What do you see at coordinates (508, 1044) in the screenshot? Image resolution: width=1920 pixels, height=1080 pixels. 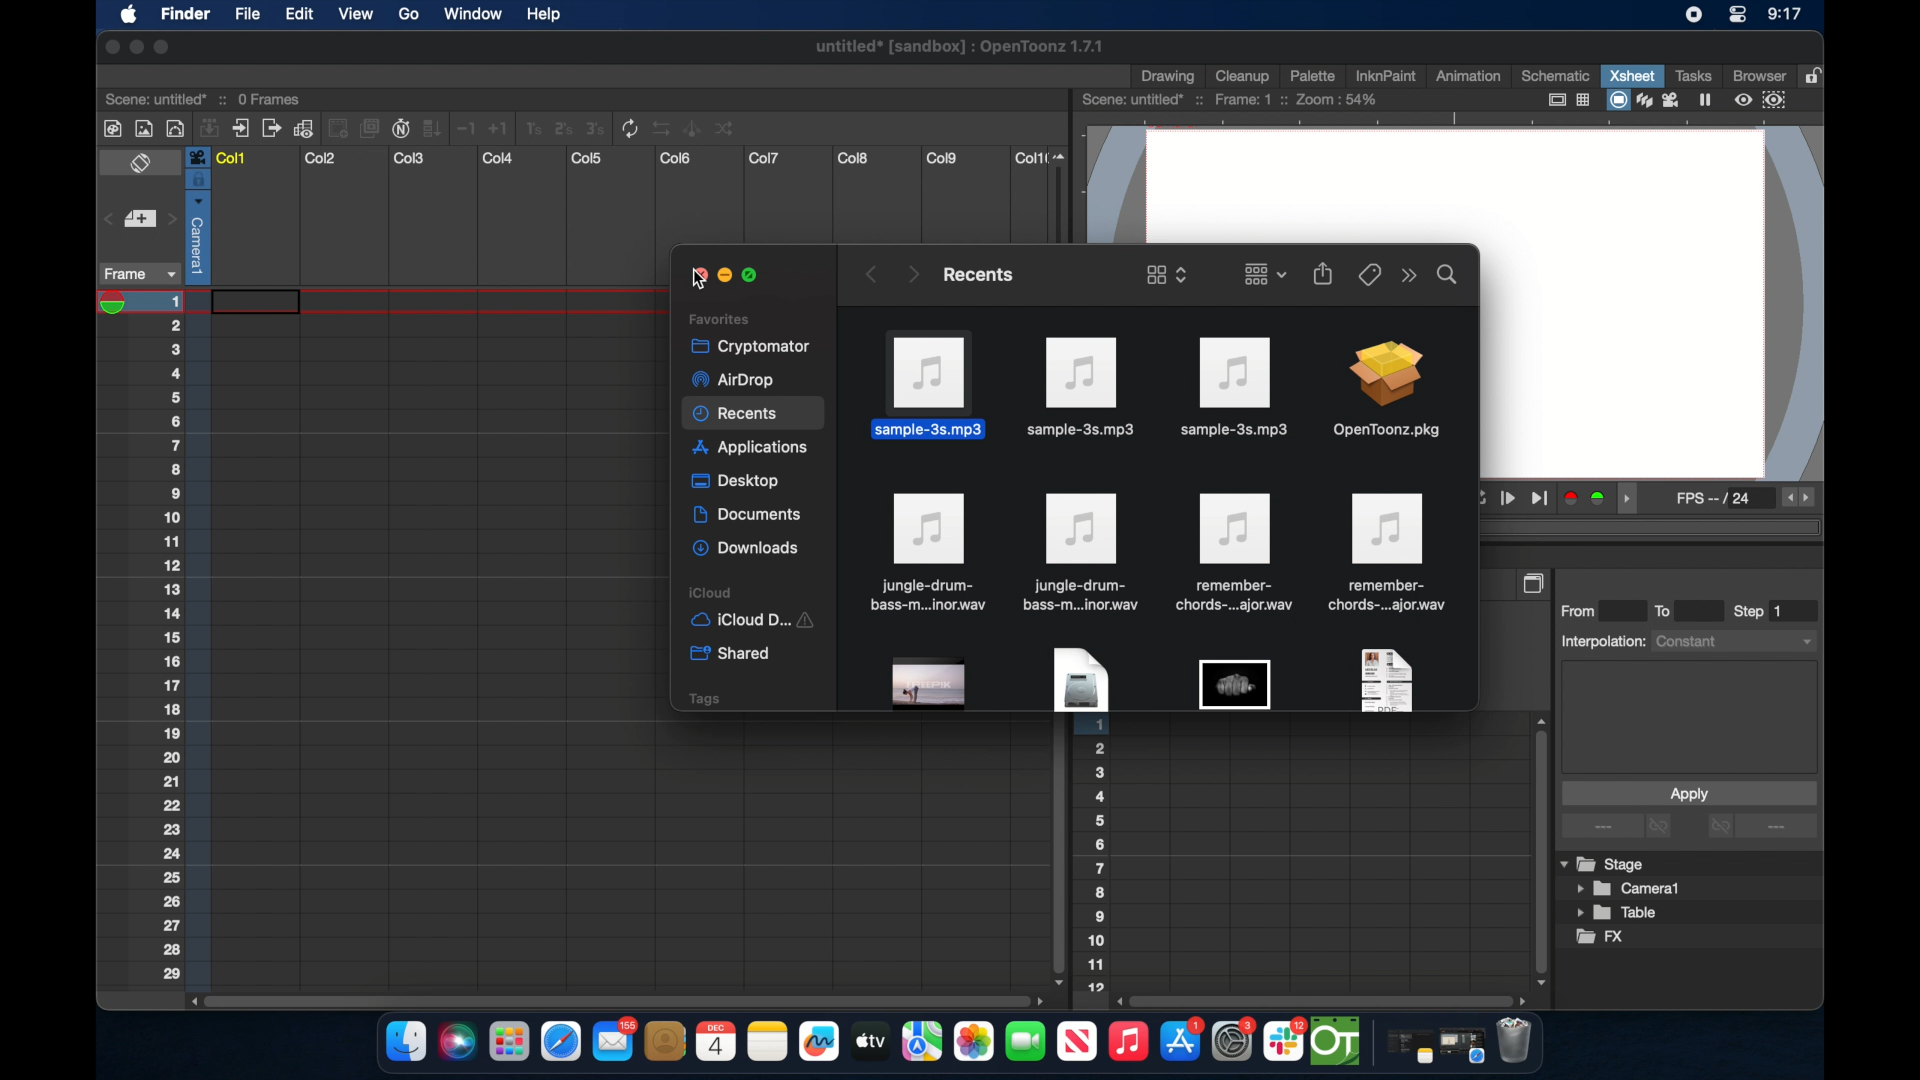 I see `launchpad` at bounding box center [508, 1044].